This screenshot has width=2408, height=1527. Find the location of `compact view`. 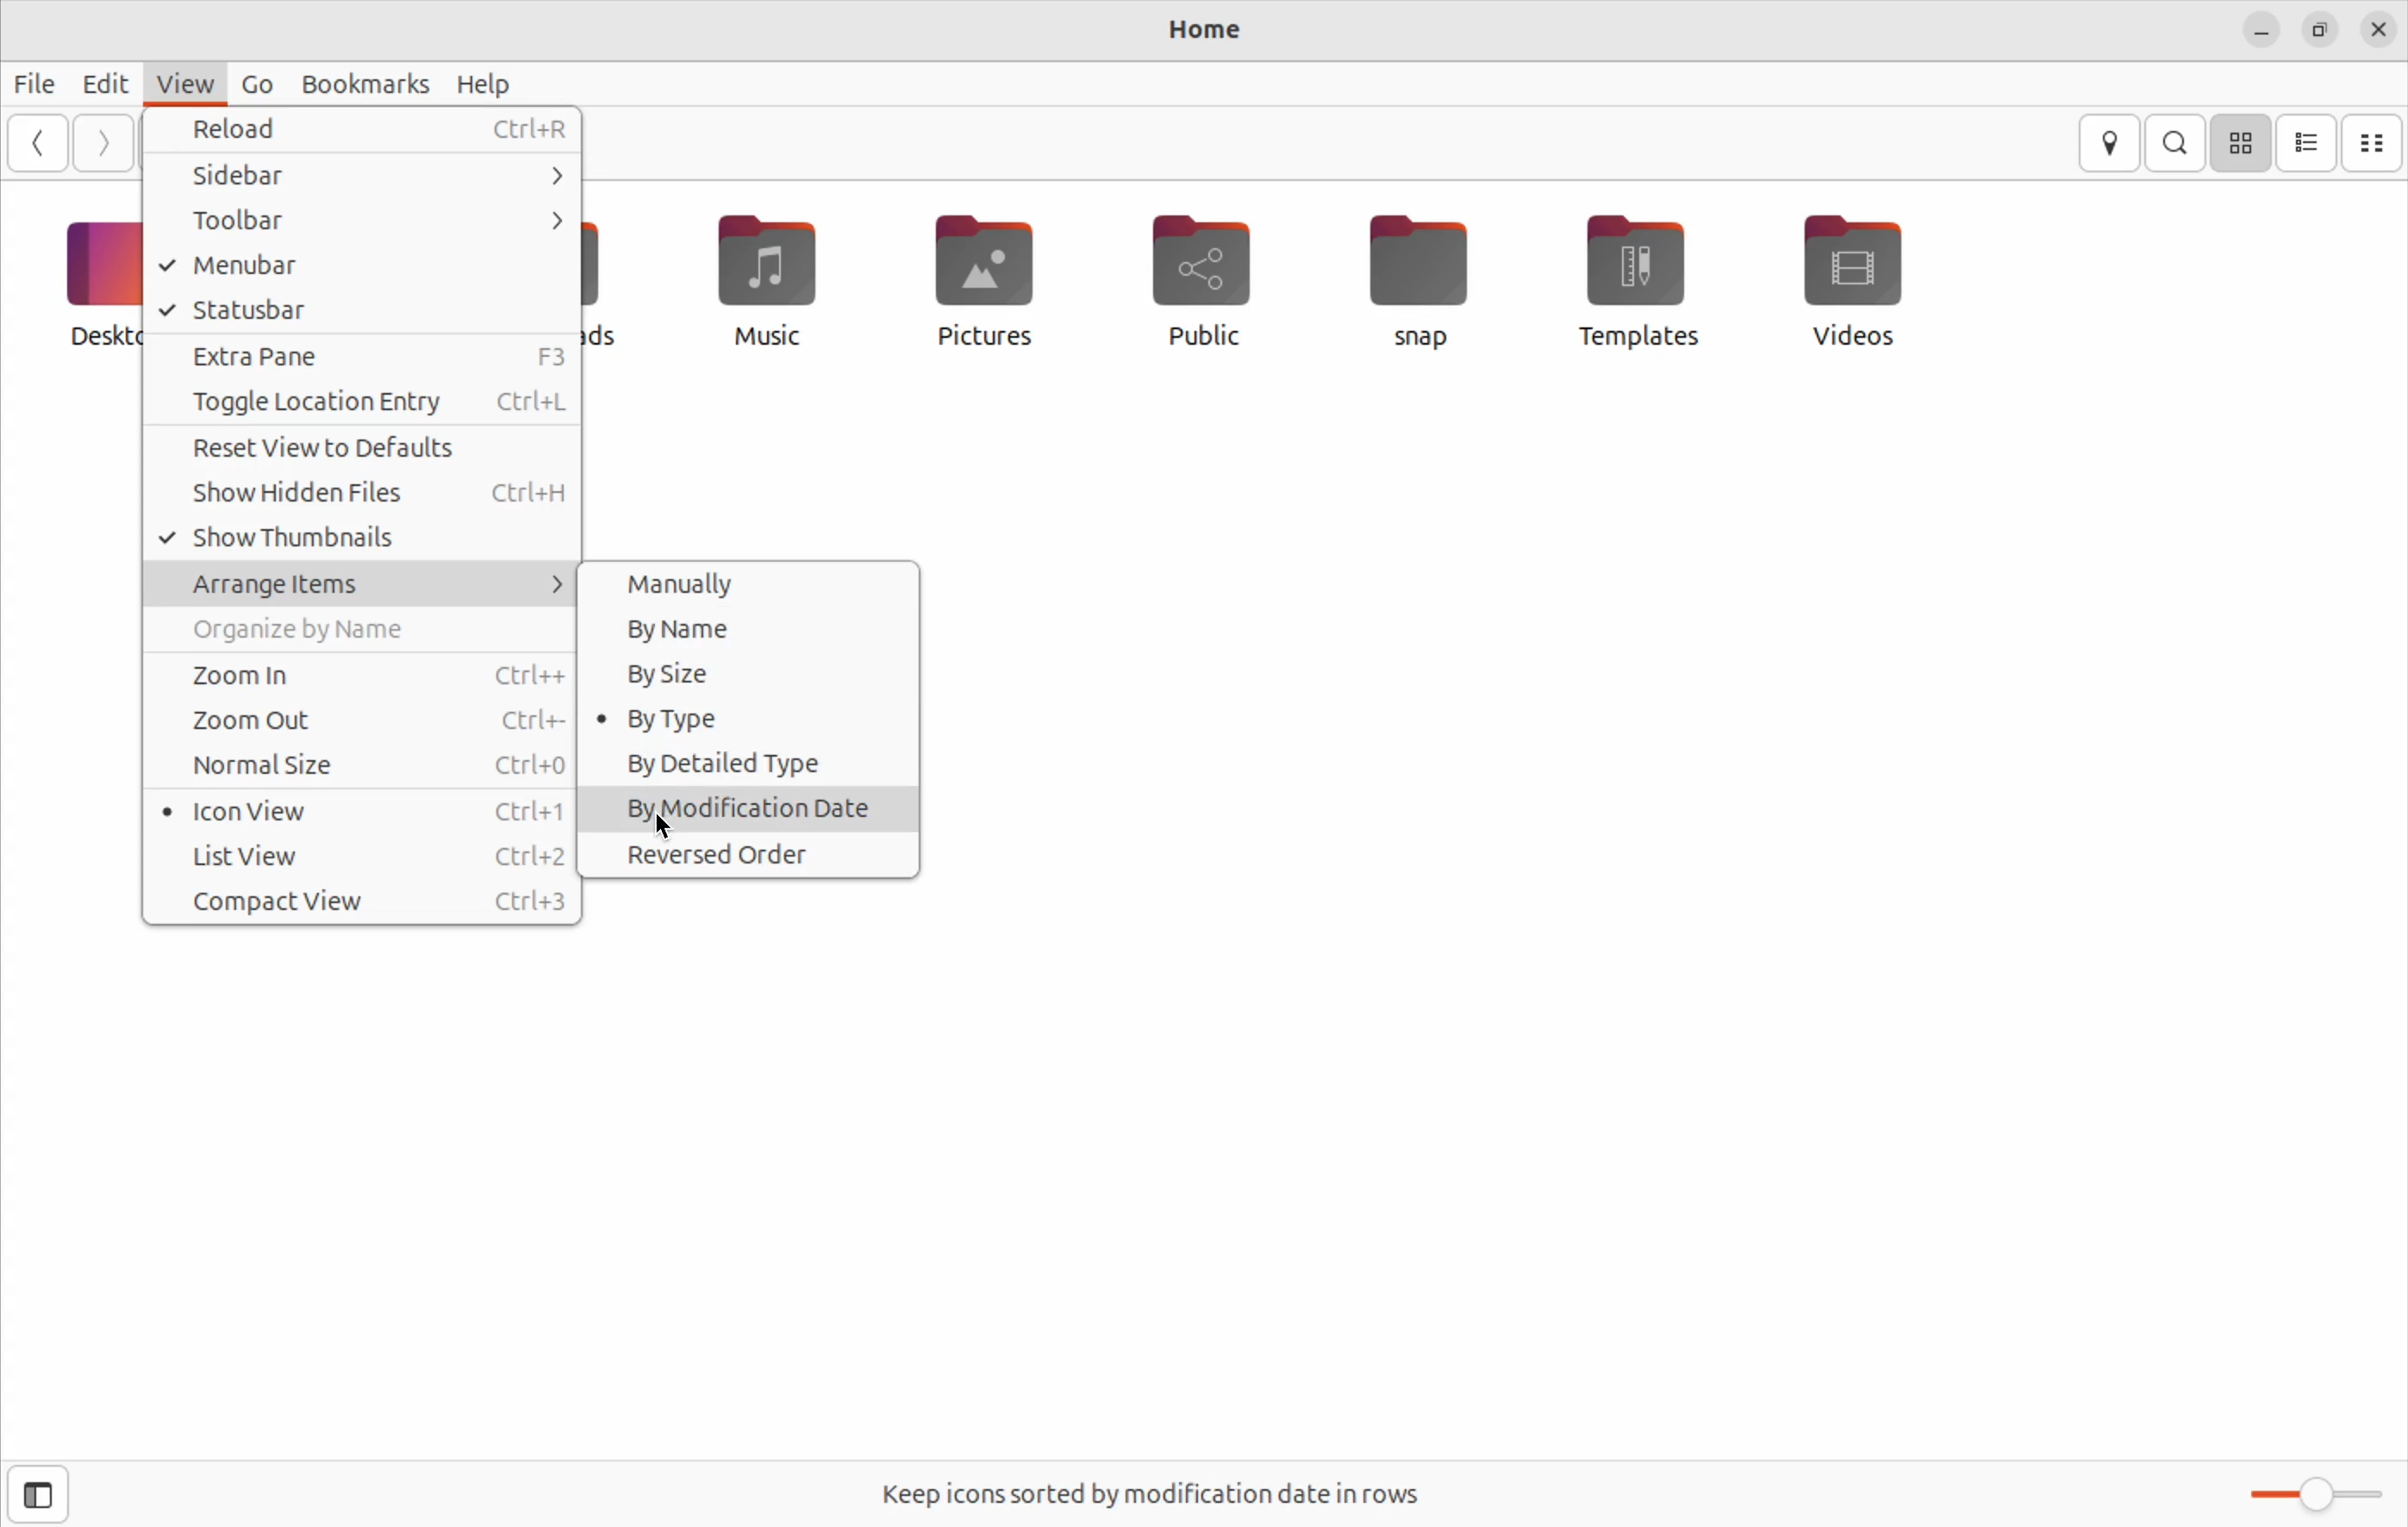

compact view is located at coordinates (2376, 142).